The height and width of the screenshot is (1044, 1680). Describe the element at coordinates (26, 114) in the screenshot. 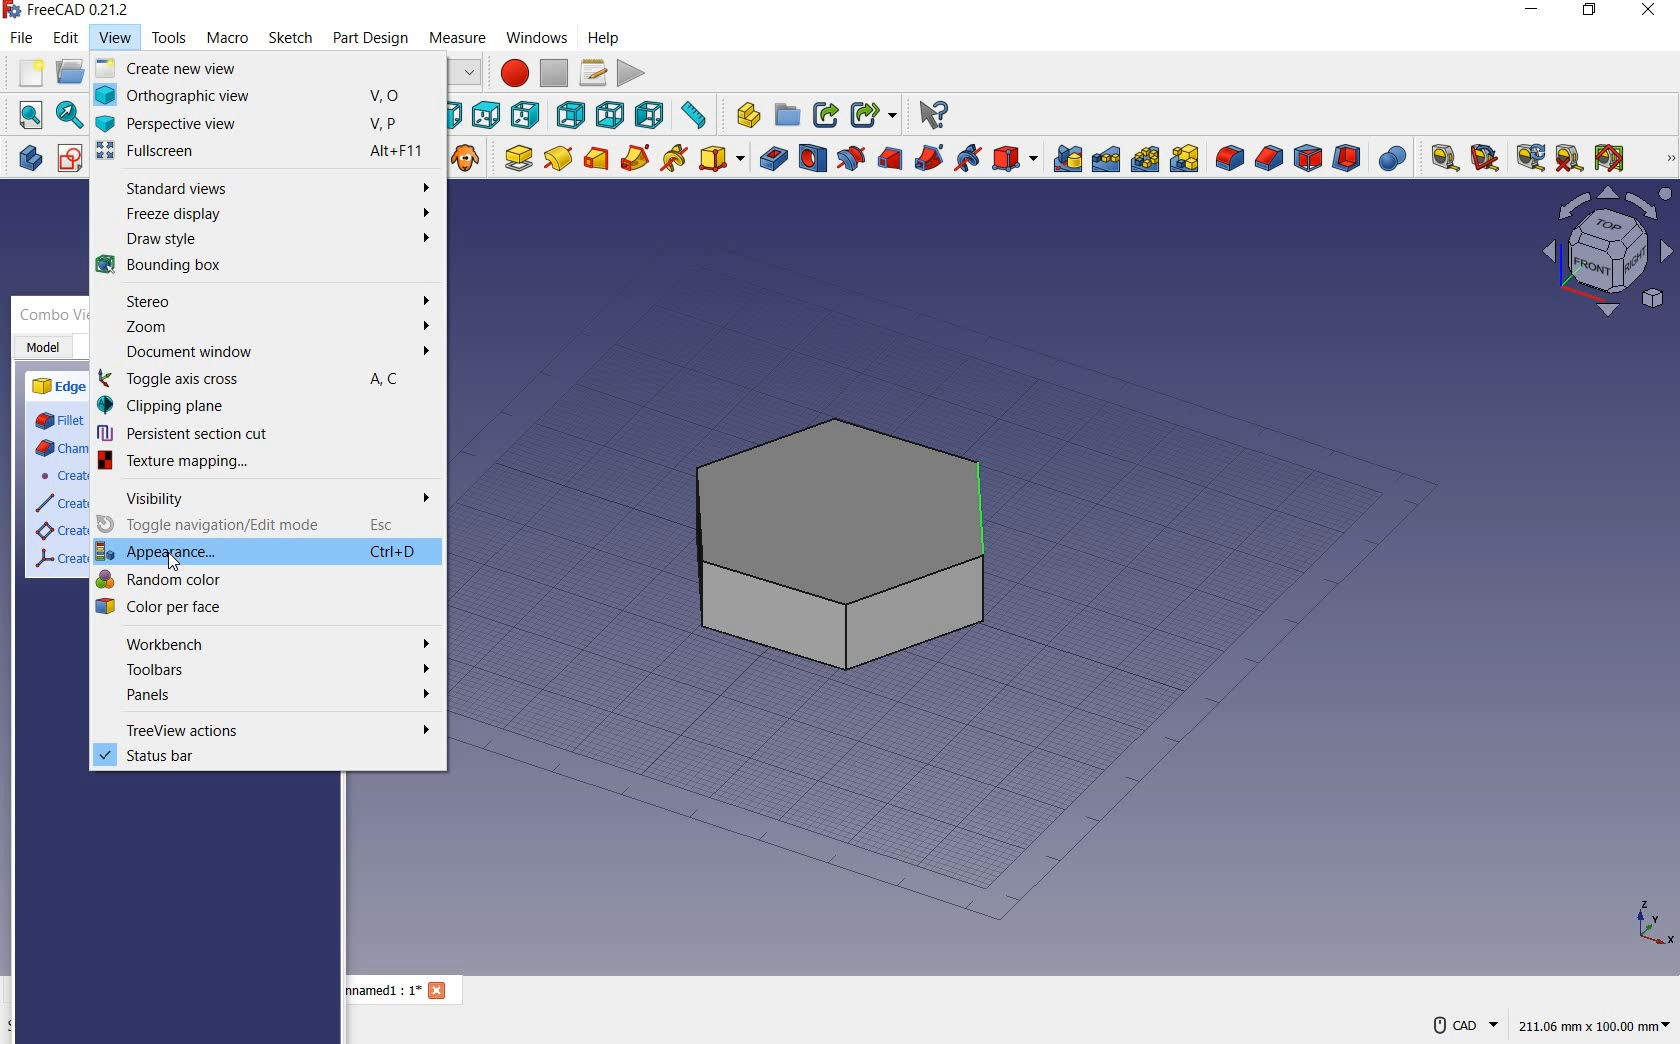

I see `fit all` at that location.